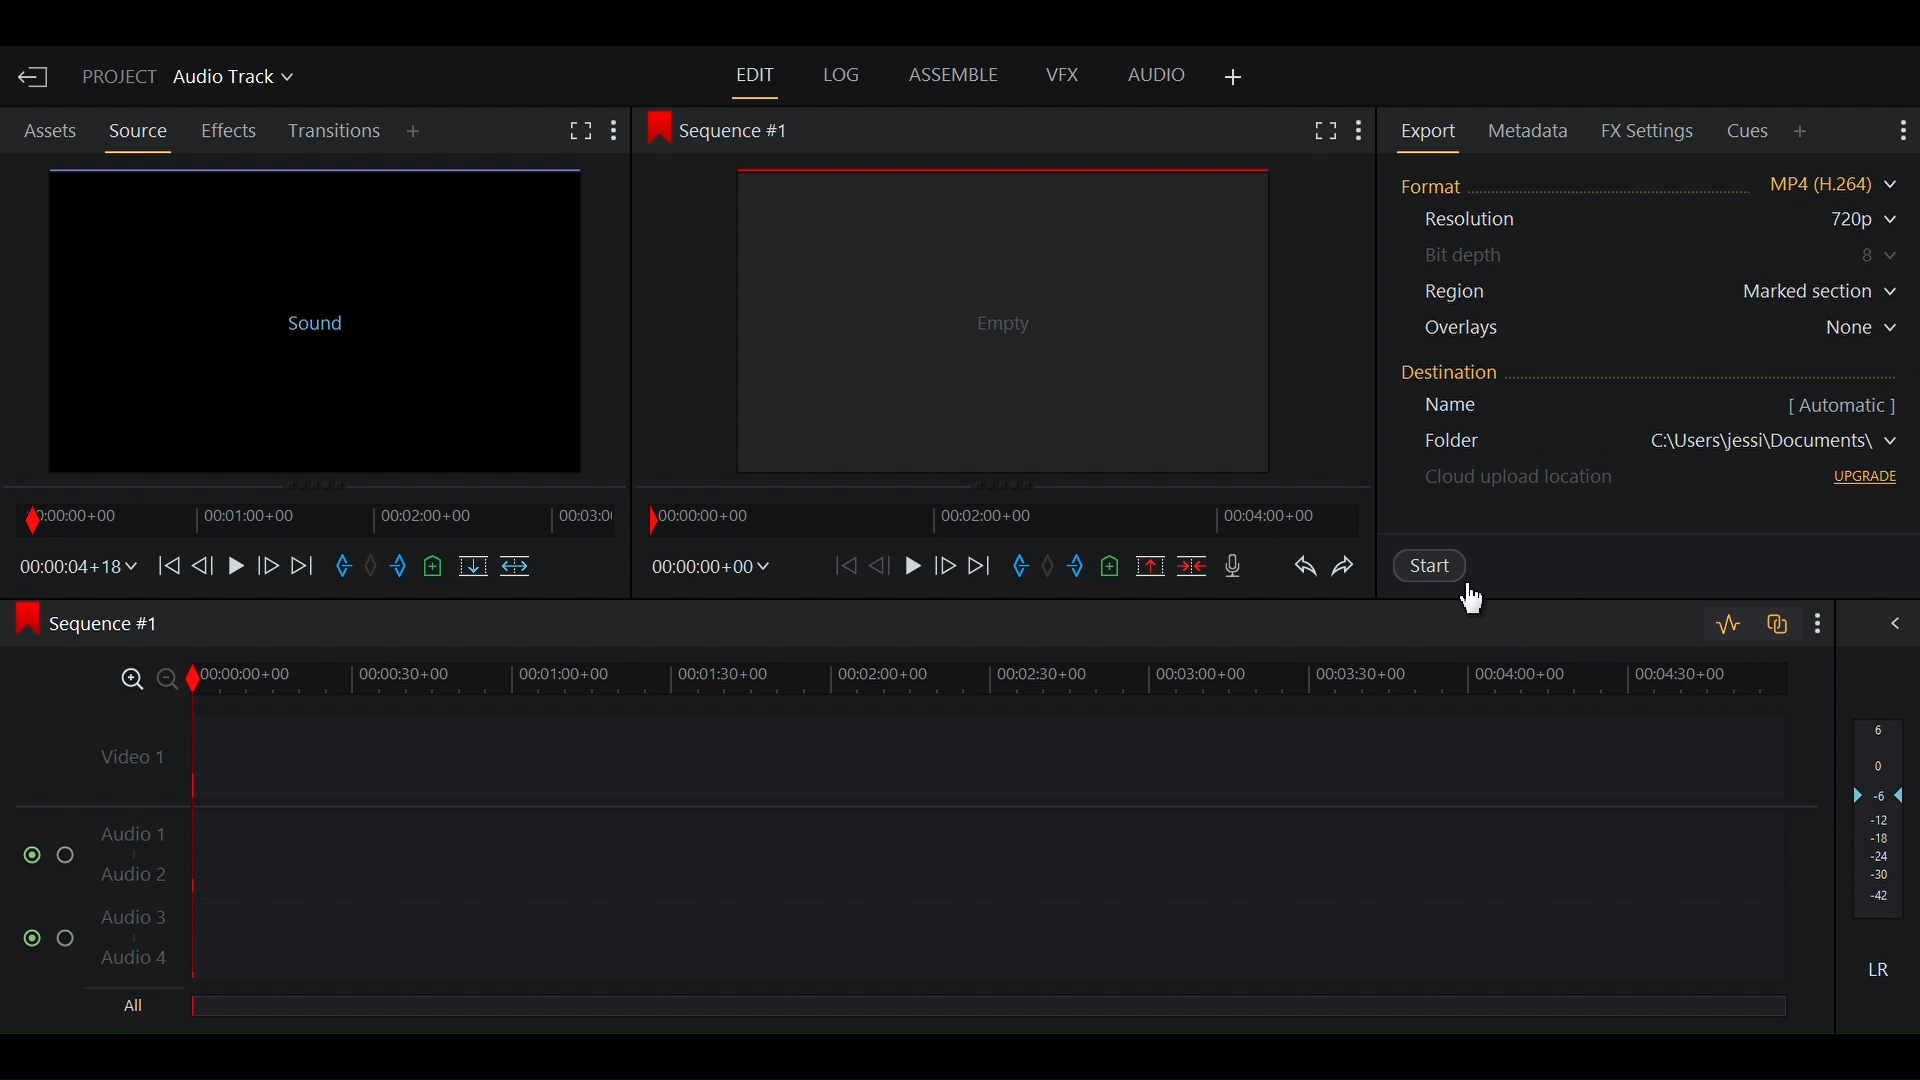 Image resolution: width=1920 pixels, height=1080 pixels. Describe the element at coordinates (995, 518) in the screenshot. I see `Timeline` at that location.